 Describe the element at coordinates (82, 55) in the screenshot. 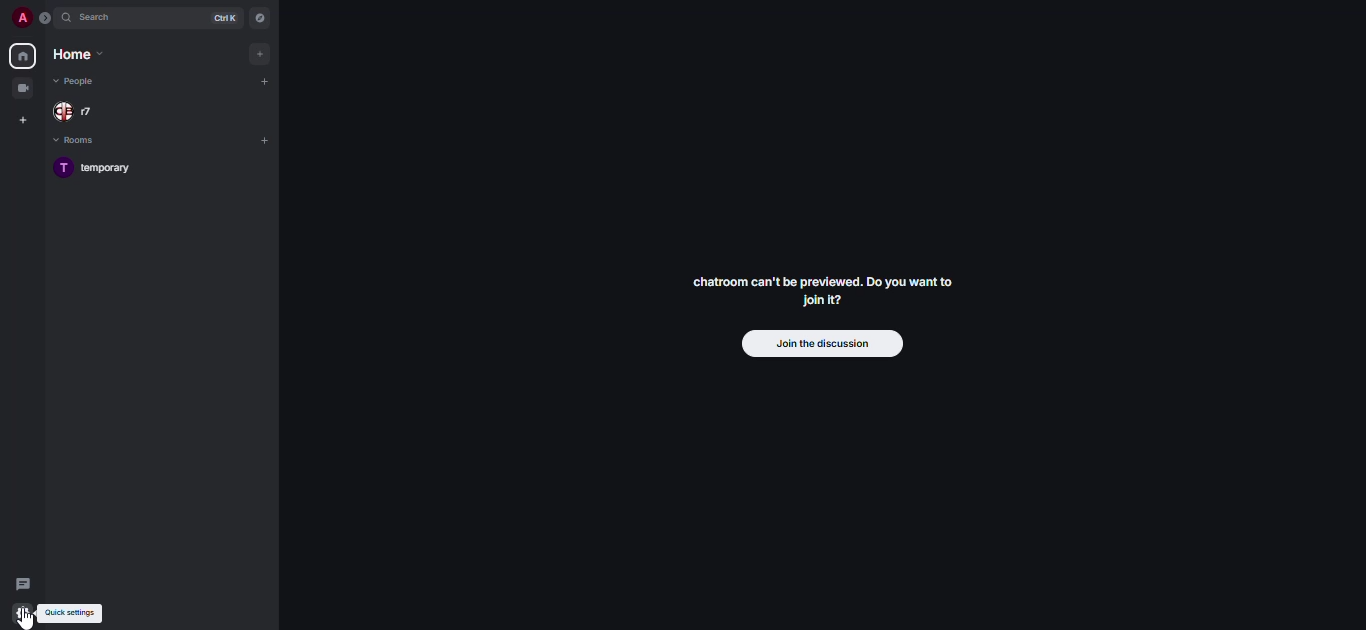

I see `home` at that location.